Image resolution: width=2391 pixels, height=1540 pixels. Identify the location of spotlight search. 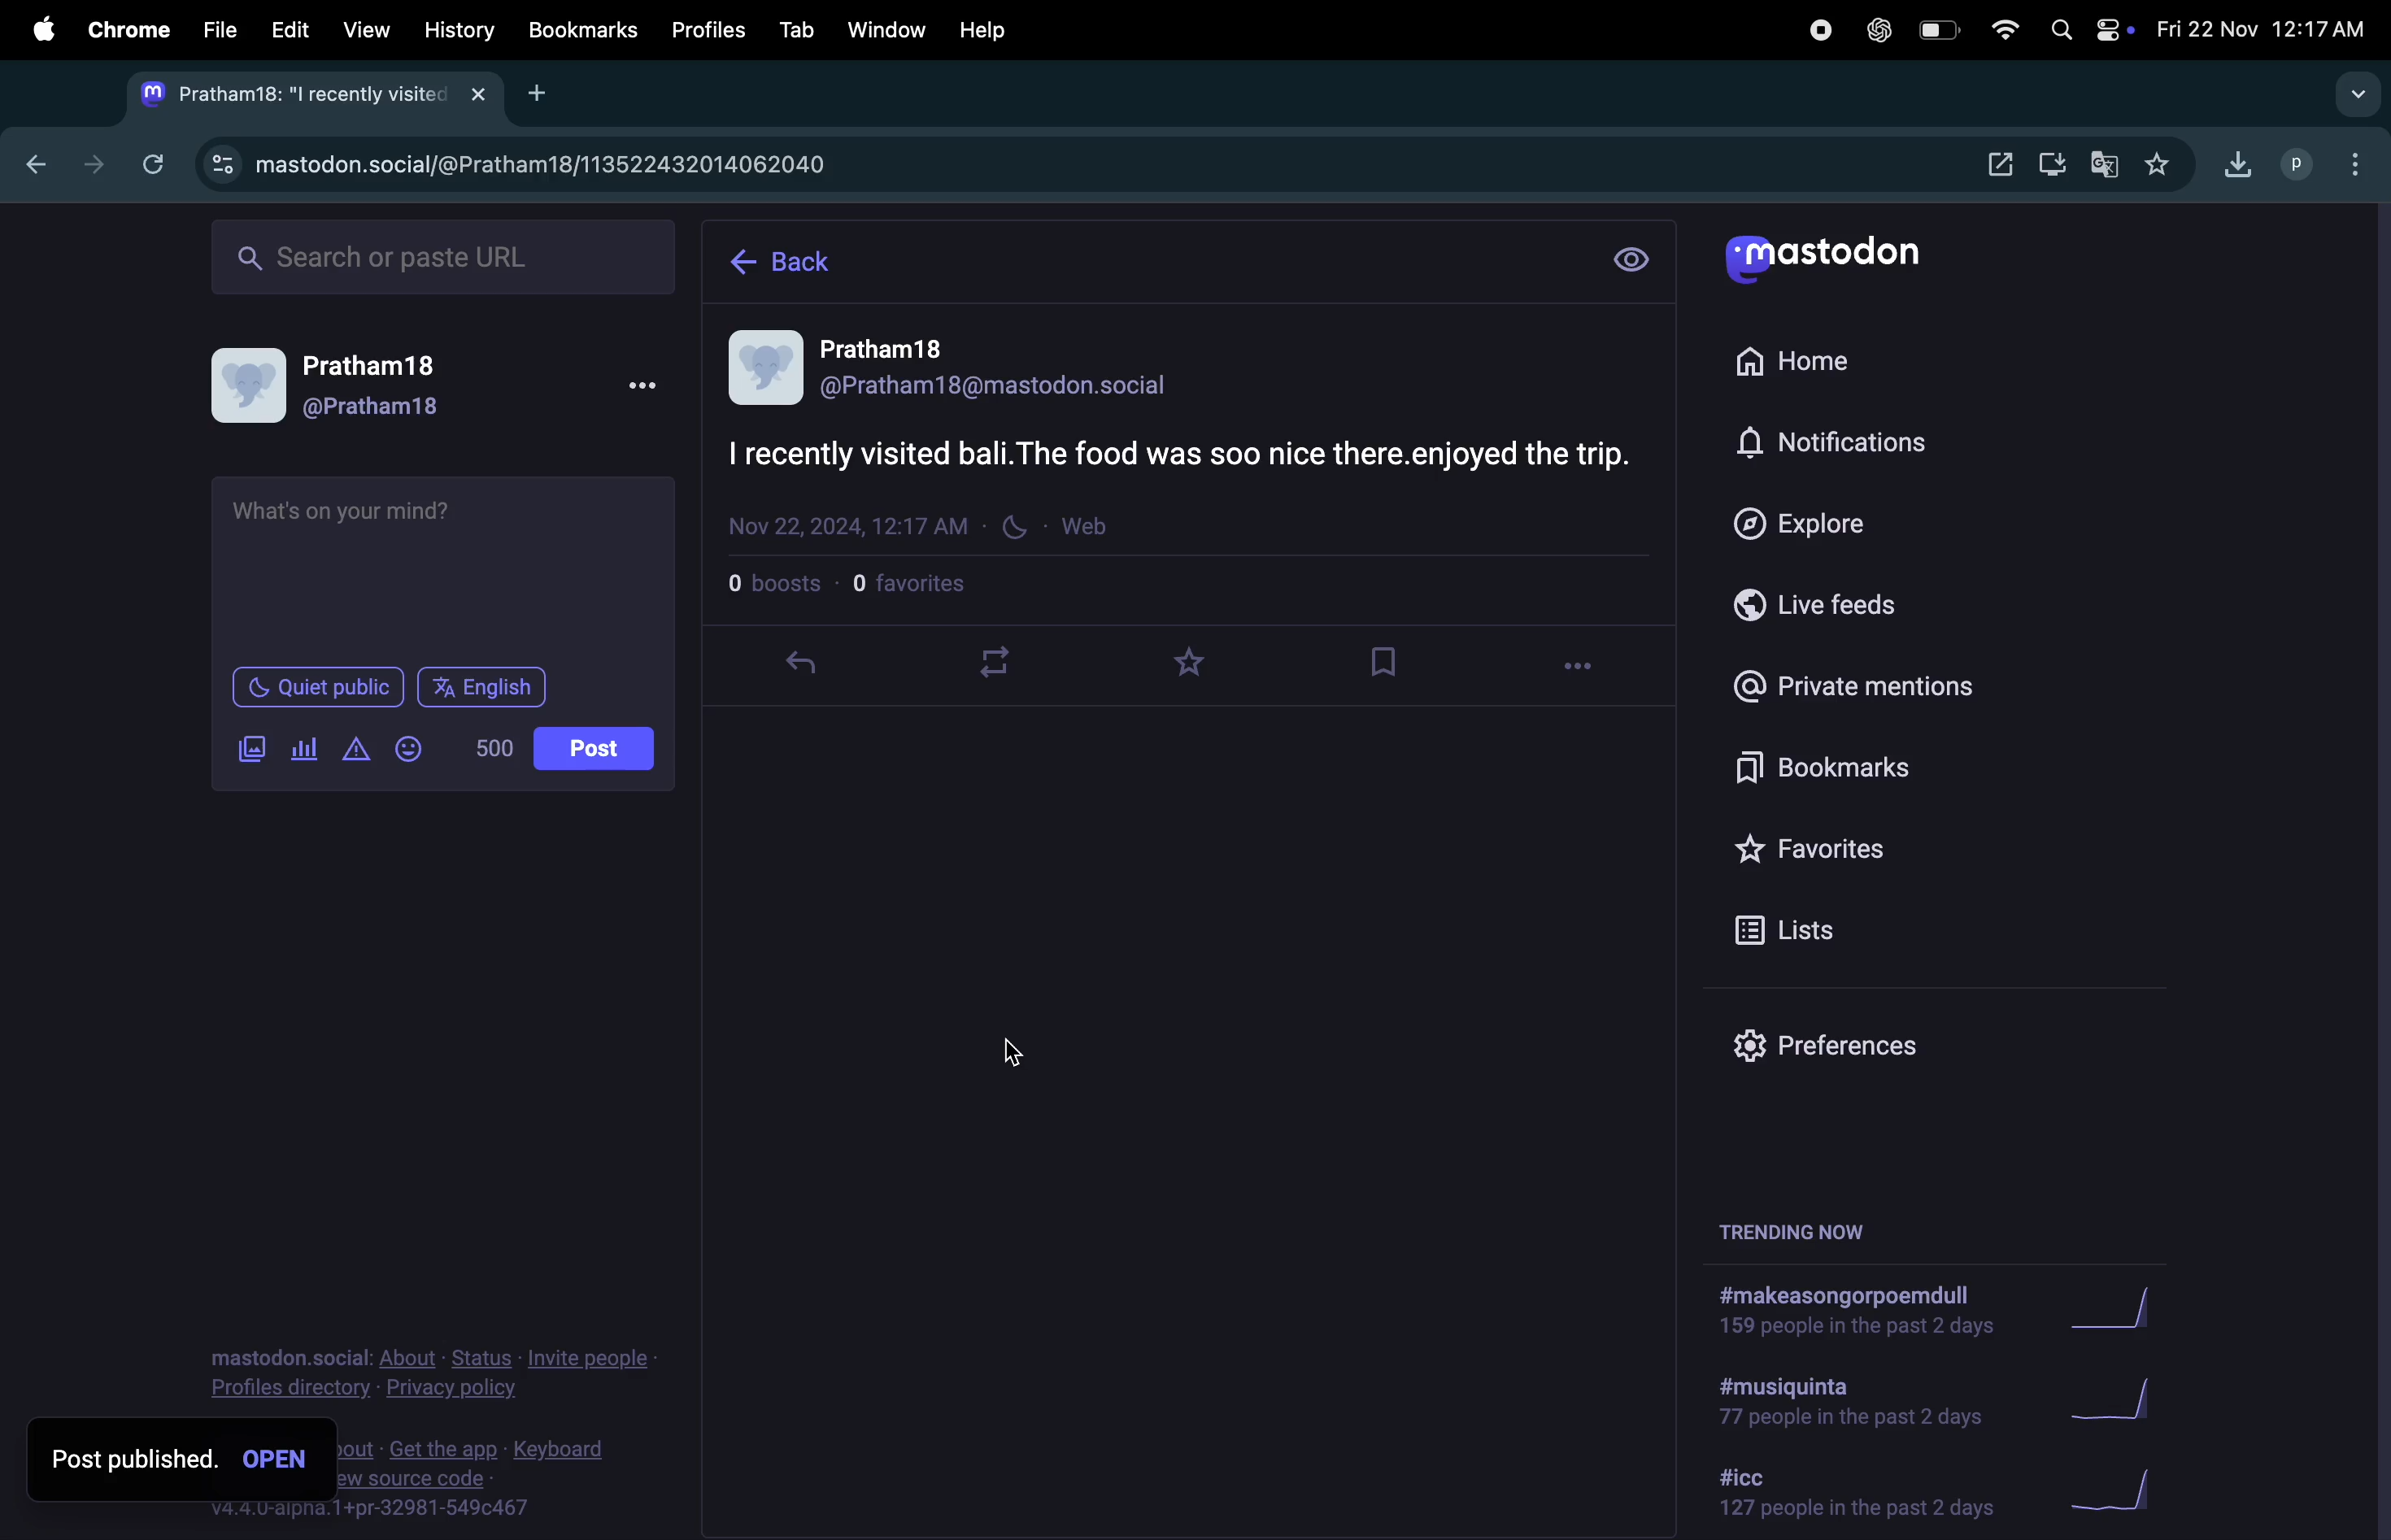
(2059, 34).